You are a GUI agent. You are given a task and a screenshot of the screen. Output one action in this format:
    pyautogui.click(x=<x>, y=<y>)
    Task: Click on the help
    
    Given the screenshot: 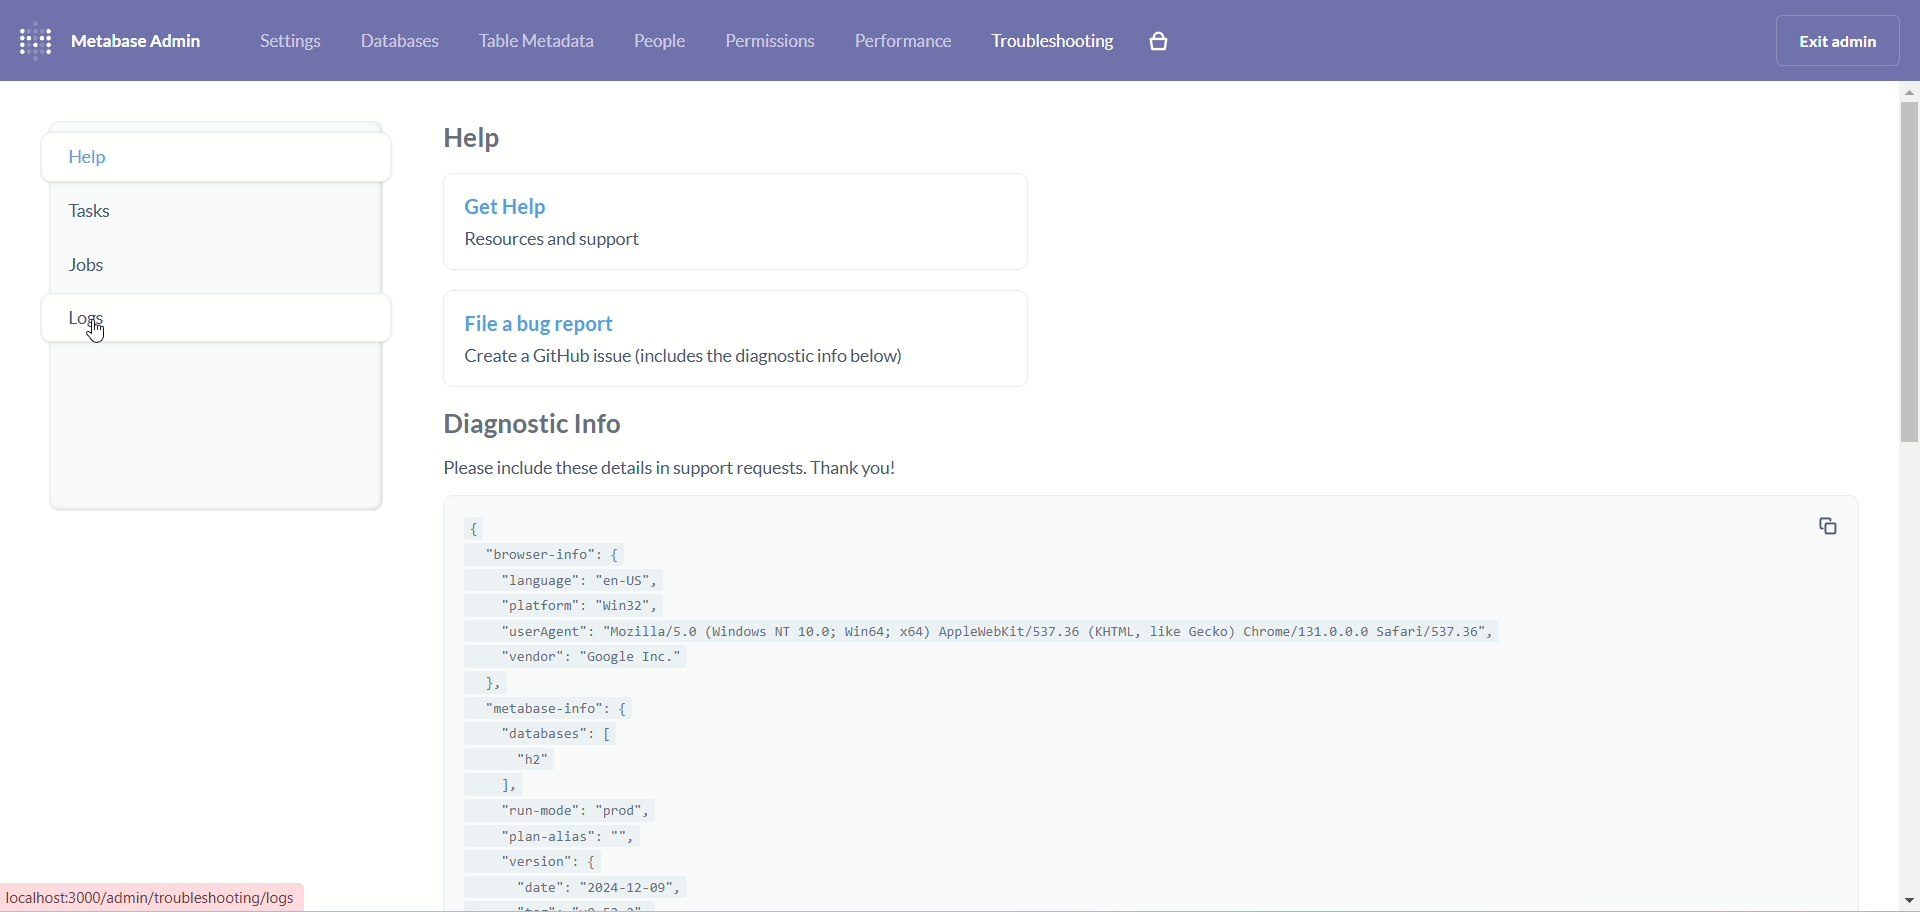 What is the action you would take?
    pyautogui.click(x=471, y=138)
    